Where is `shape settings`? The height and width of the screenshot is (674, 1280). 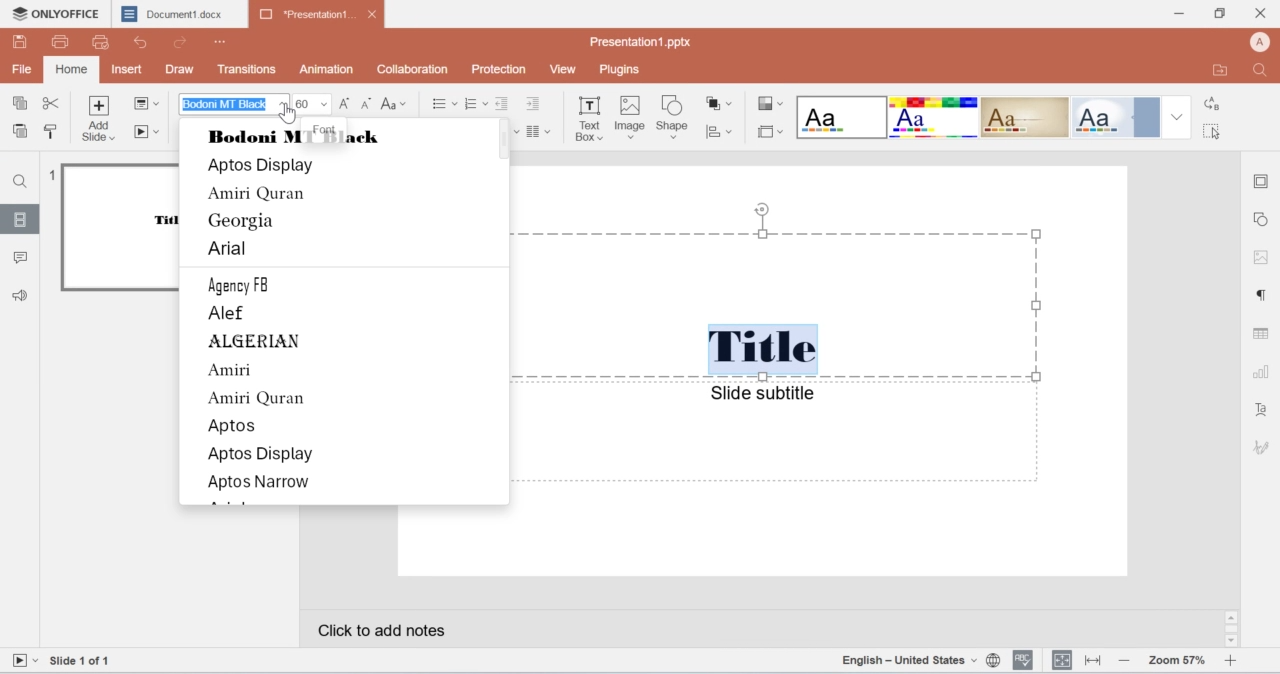 shape settings is located at coordinates (1264, 219).